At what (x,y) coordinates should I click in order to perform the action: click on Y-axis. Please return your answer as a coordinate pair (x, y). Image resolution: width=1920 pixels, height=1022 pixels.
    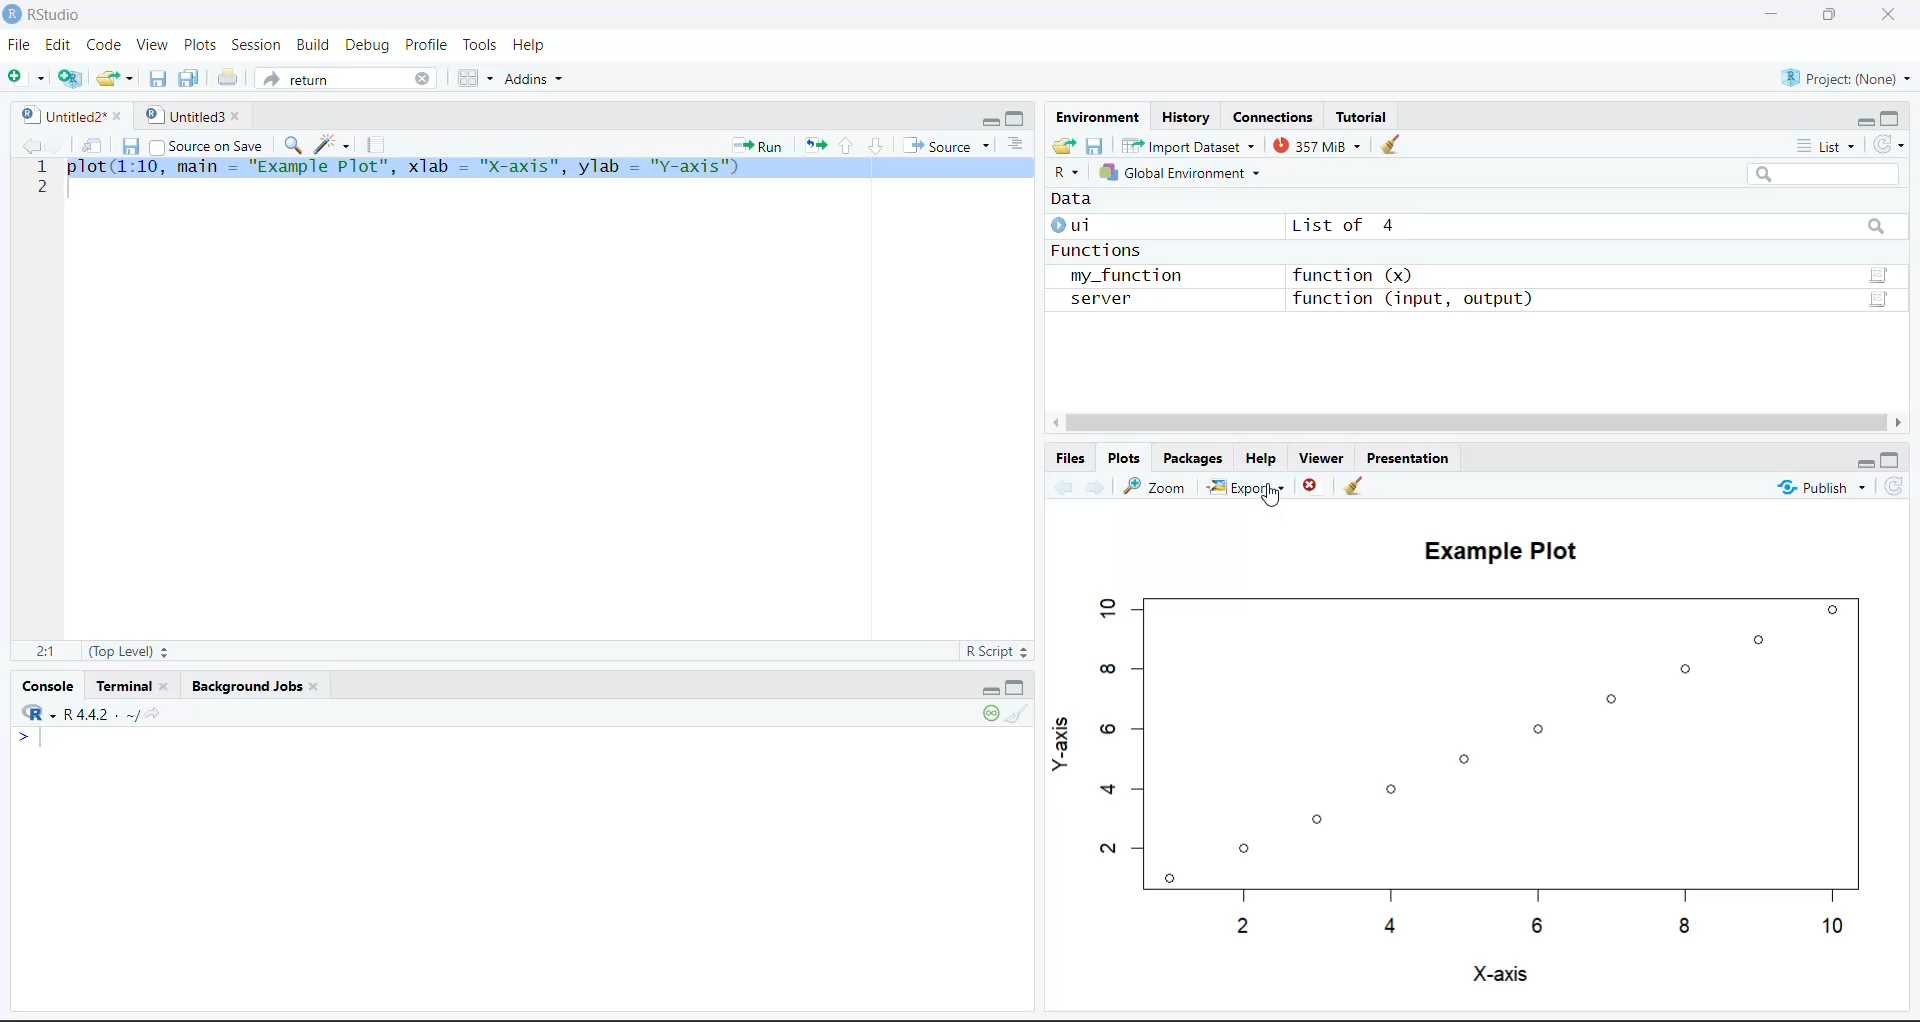
    Looking at the image, I should click on (1061, 742).